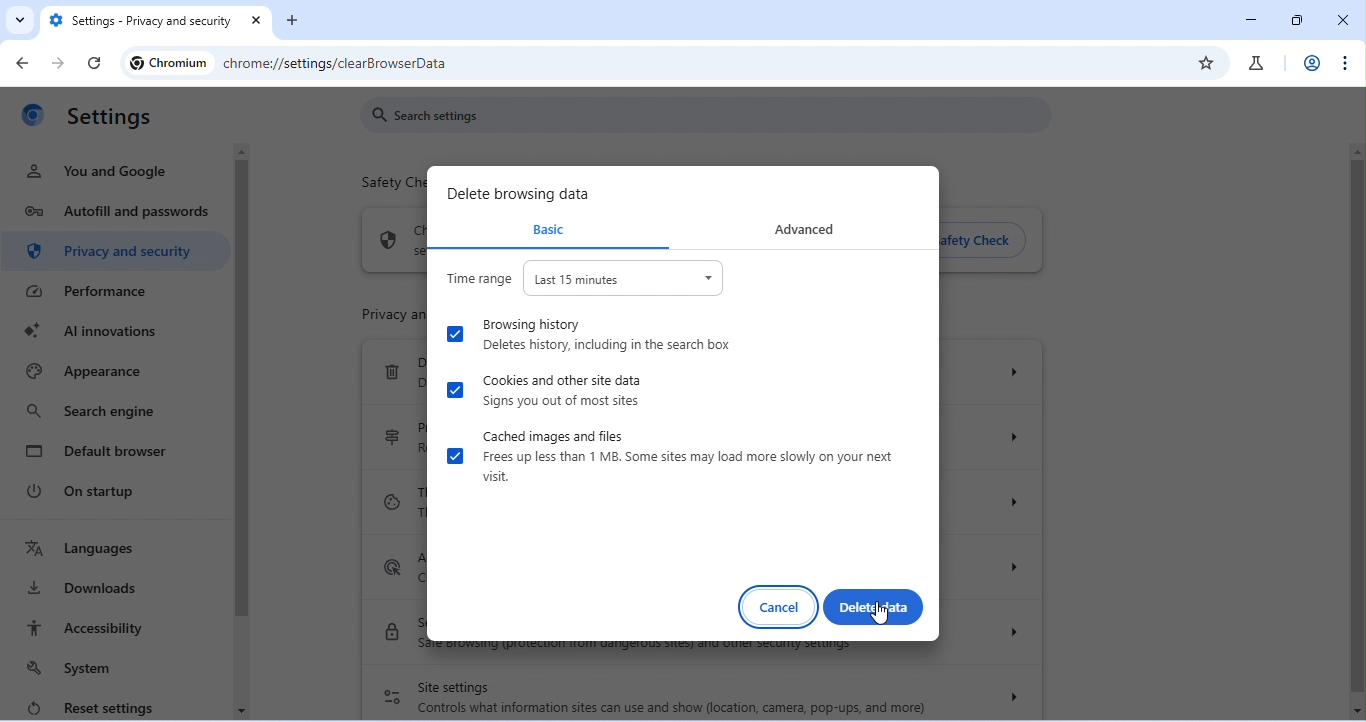 The width and height of the screenshot is (1366, 722). What do you see at coordinates (86, 373) in the screenshot?
I see `appearance` at bounding box center [86, 373].